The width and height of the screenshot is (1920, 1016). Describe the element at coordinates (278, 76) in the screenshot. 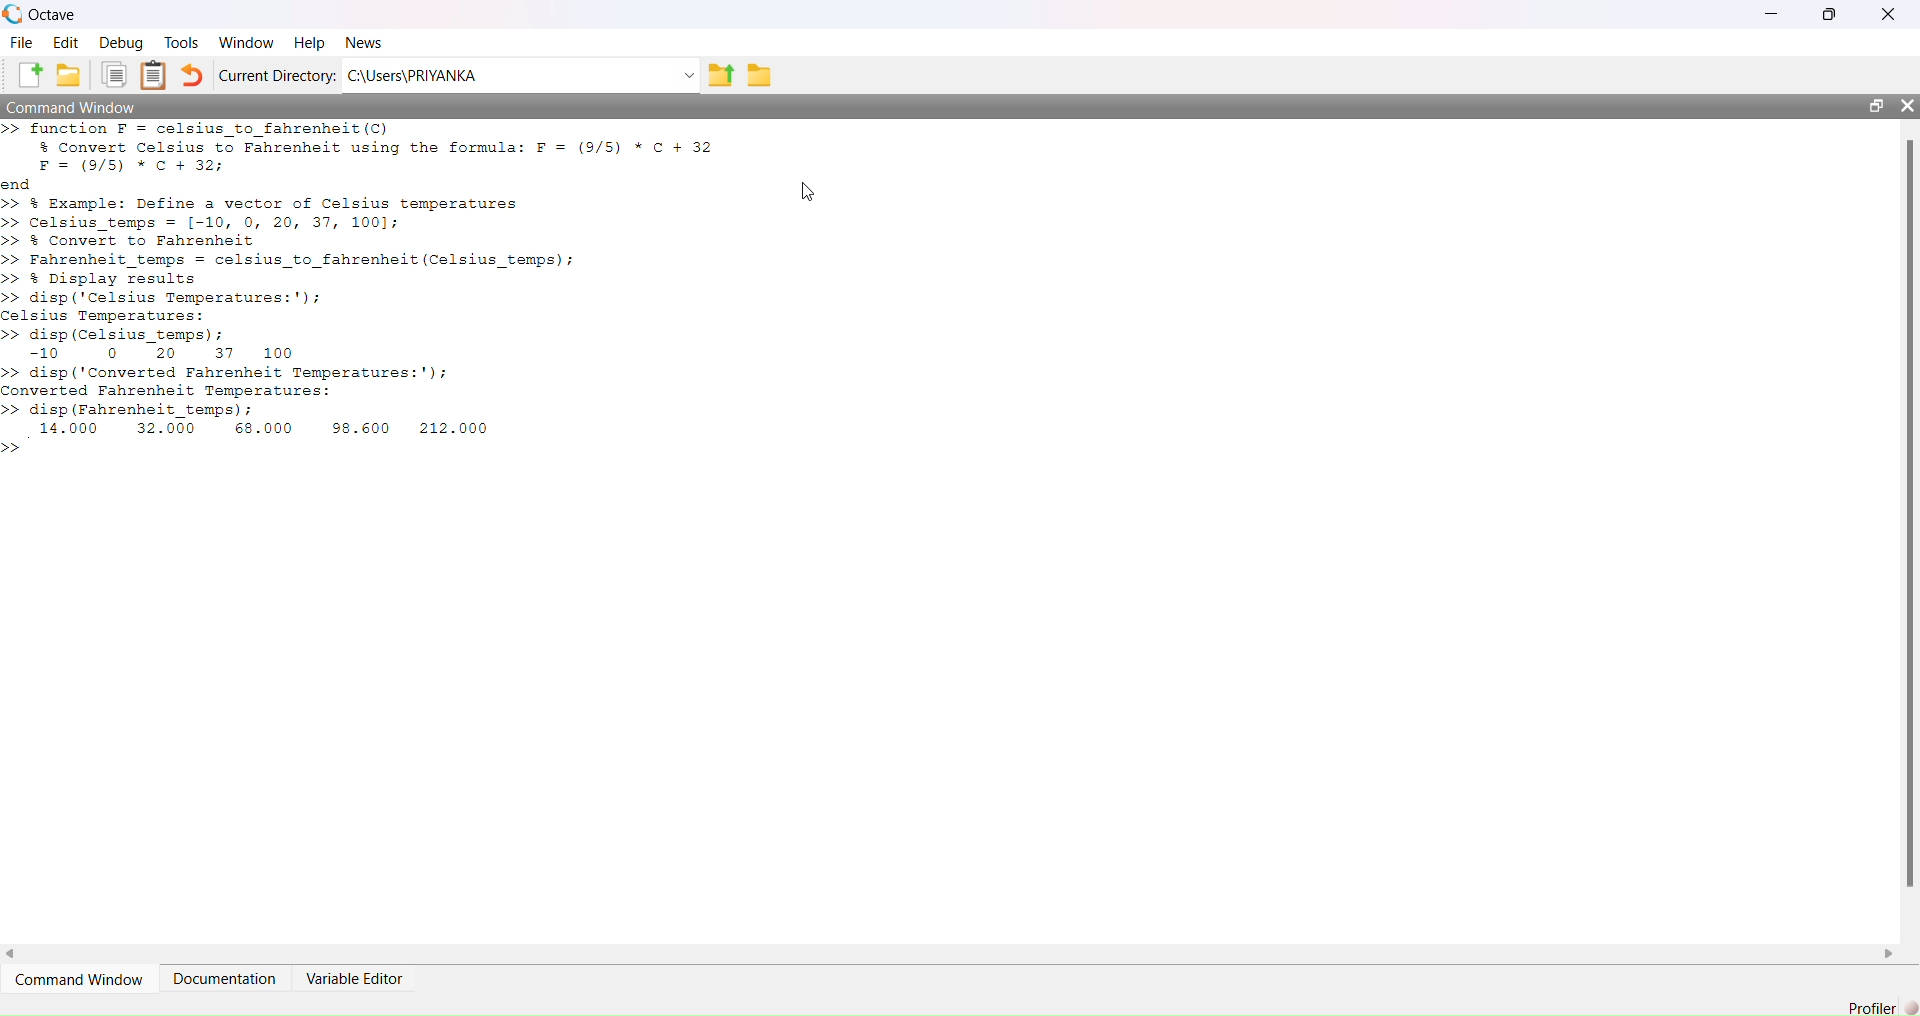

I see `Current Directory:` at that location.